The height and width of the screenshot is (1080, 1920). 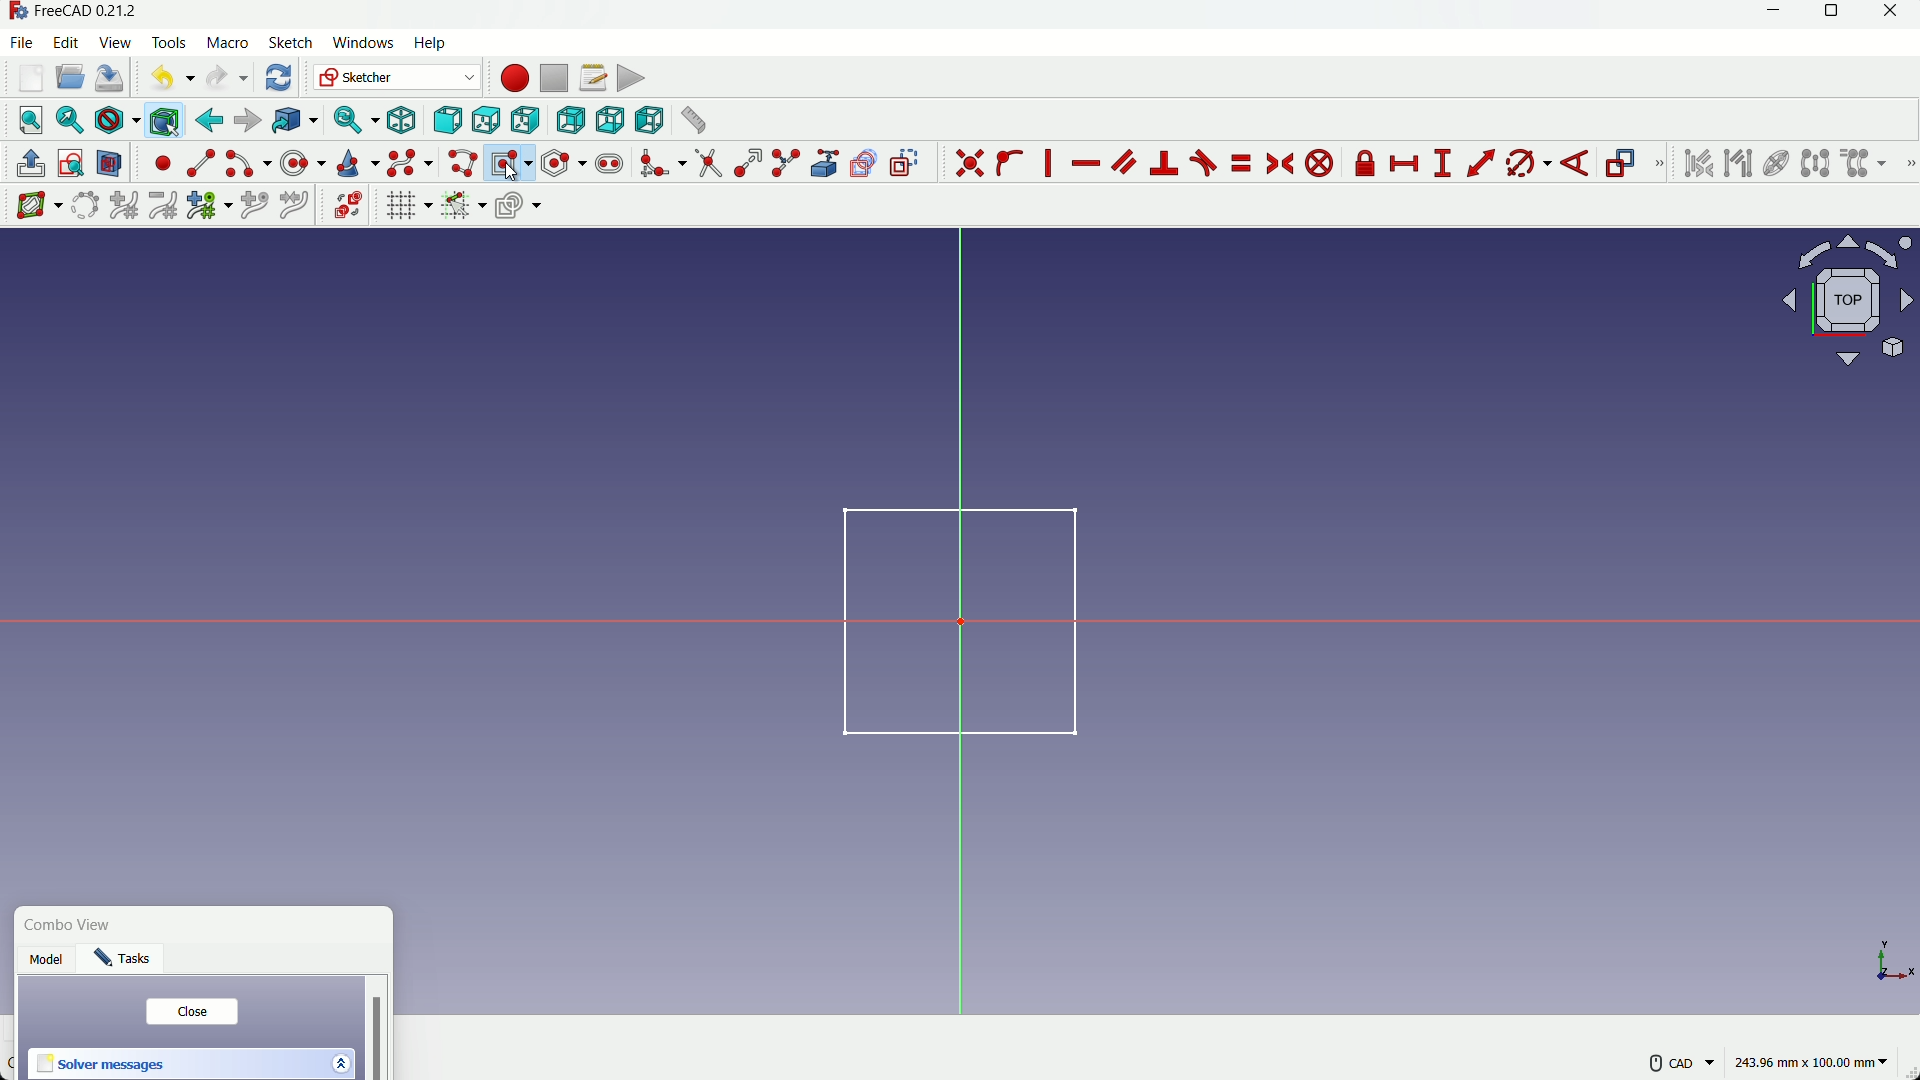 What do you see at coordinates (1123, 160) in the screenshot?
I see `constraint parallel` at bounding box center [1123, 160].